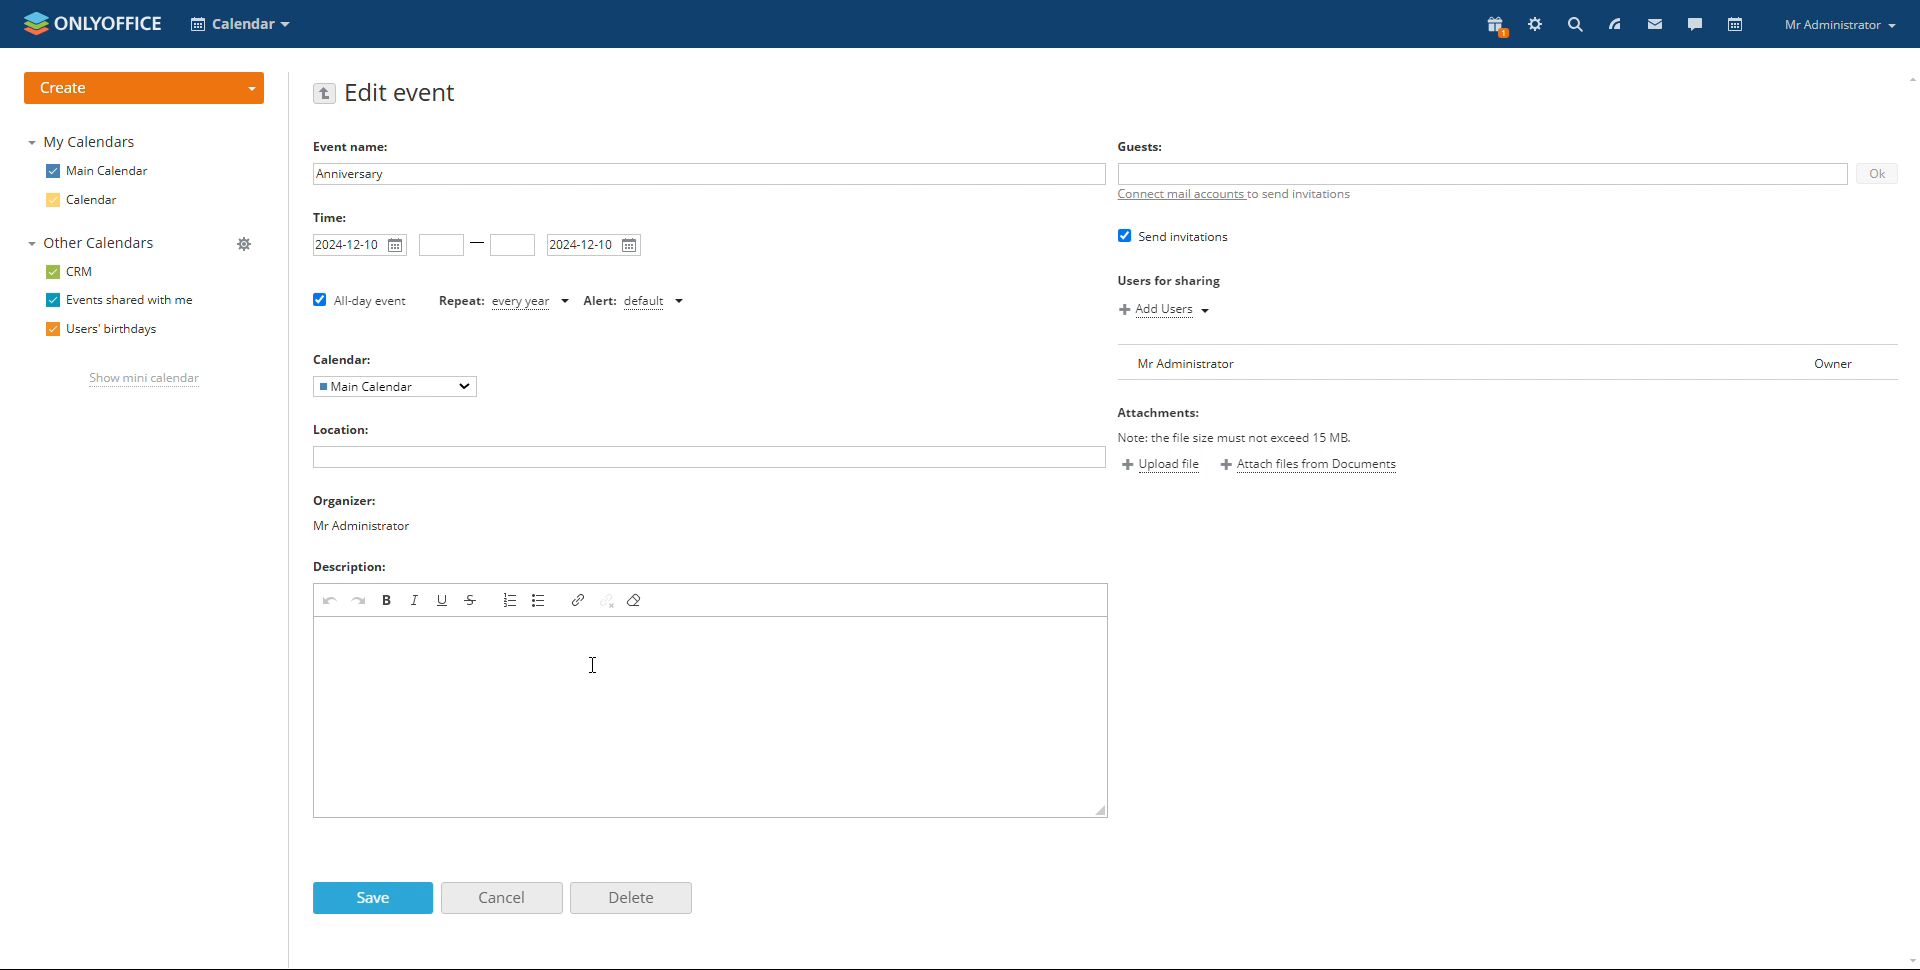 This screenshot has width=1920, height=970. Describe the element at coordinates (360, 245) in the screenshot. I see `start date` at that location.